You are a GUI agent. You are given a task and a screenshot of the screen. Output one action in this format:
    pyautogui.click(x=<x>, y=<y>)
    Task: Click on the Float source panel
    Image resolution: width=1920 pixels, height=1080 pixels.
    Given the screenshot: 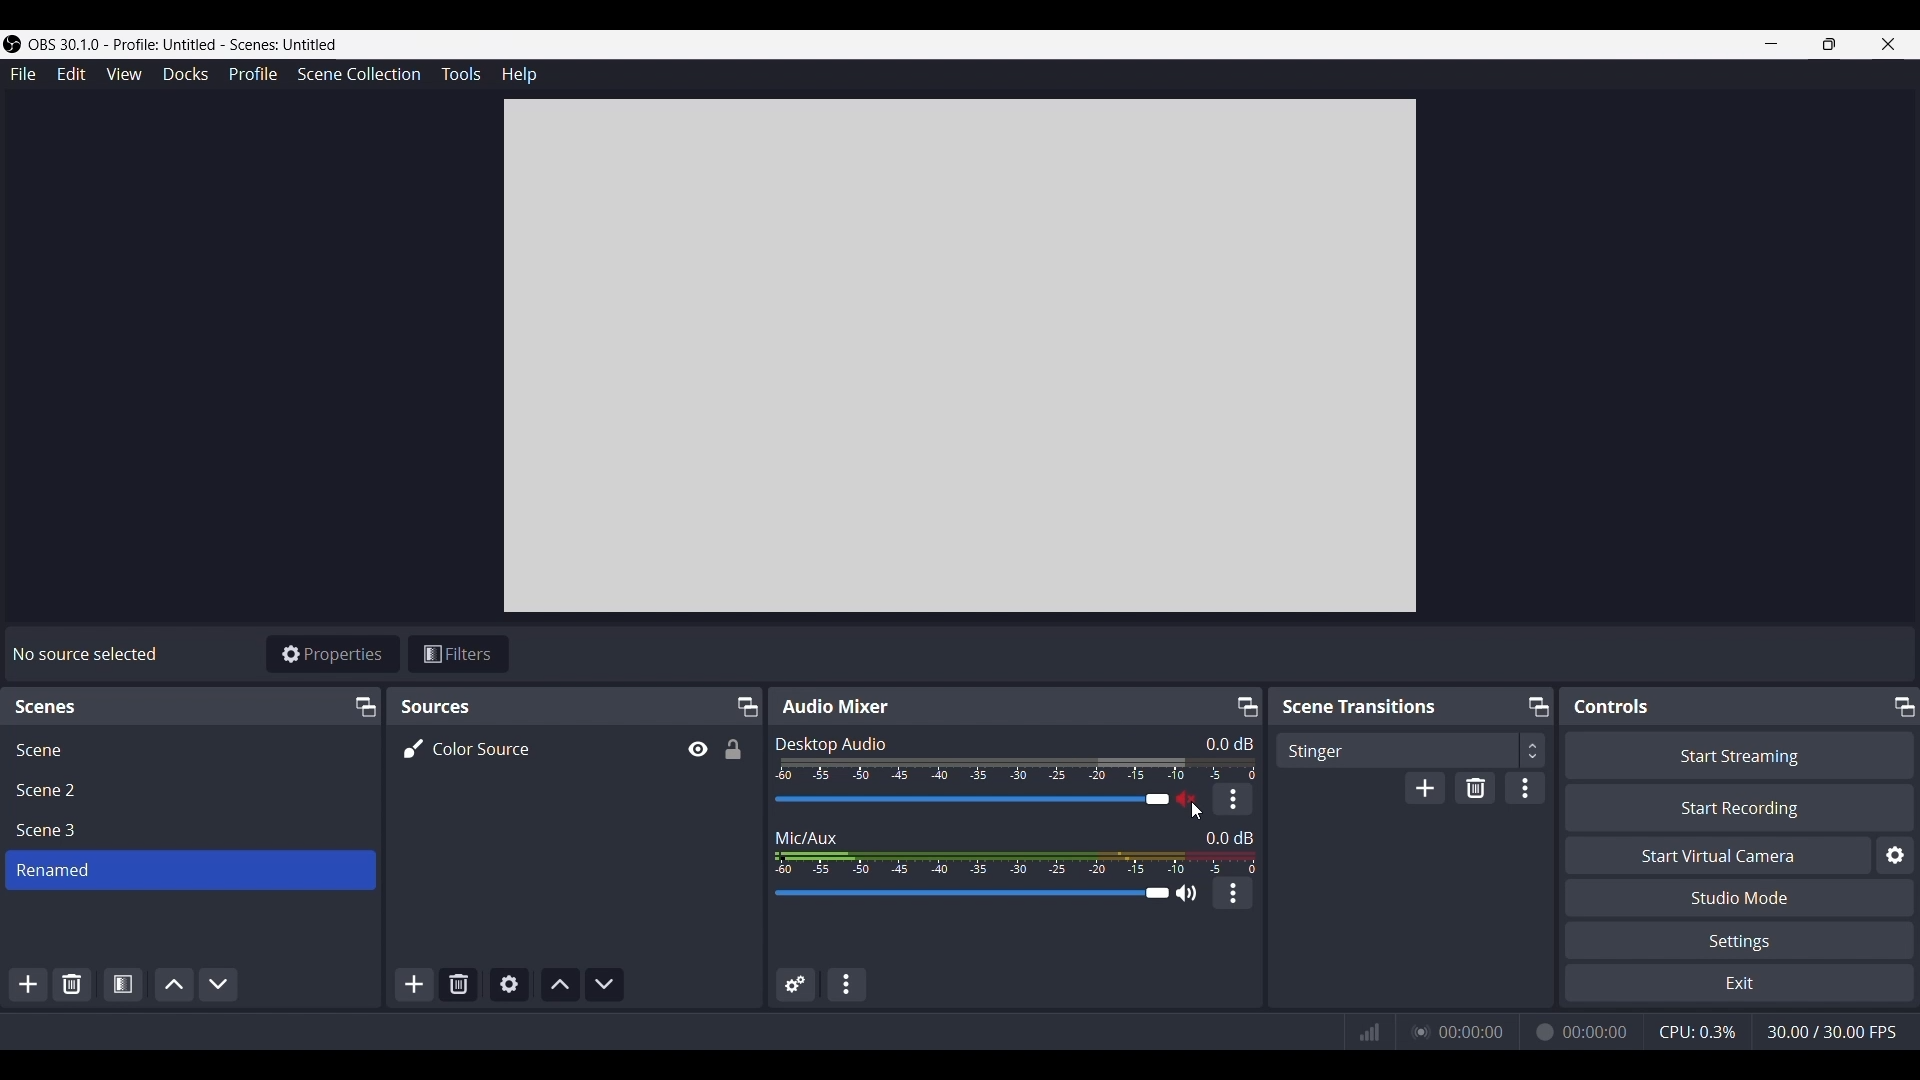 What is the action you would take?
    pyautogui.click(x=364, y=708)
    